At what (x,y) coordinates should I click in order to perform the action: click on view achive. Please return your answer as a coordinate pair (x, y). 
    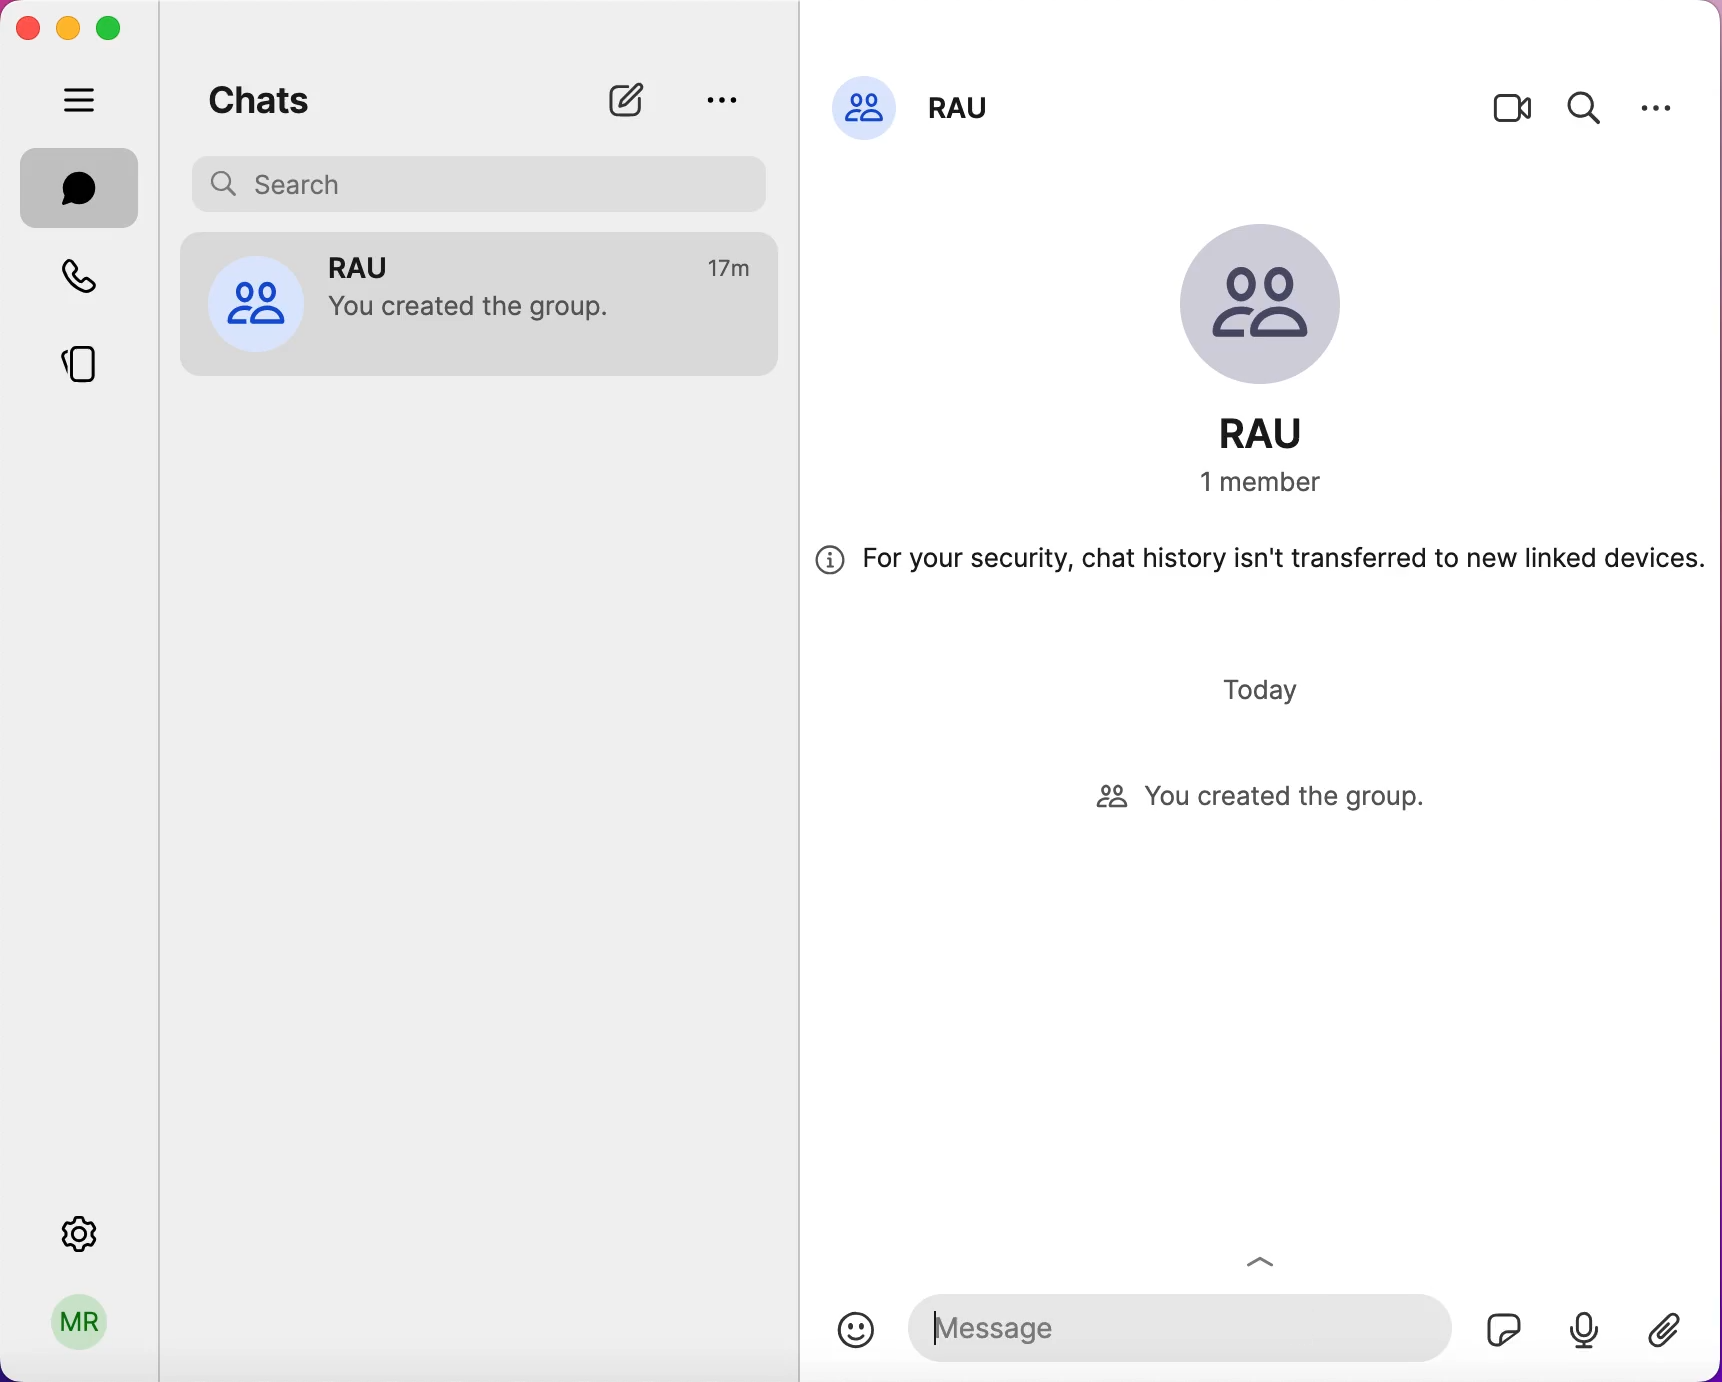
    Looking at the image, I should click on (720, 99).